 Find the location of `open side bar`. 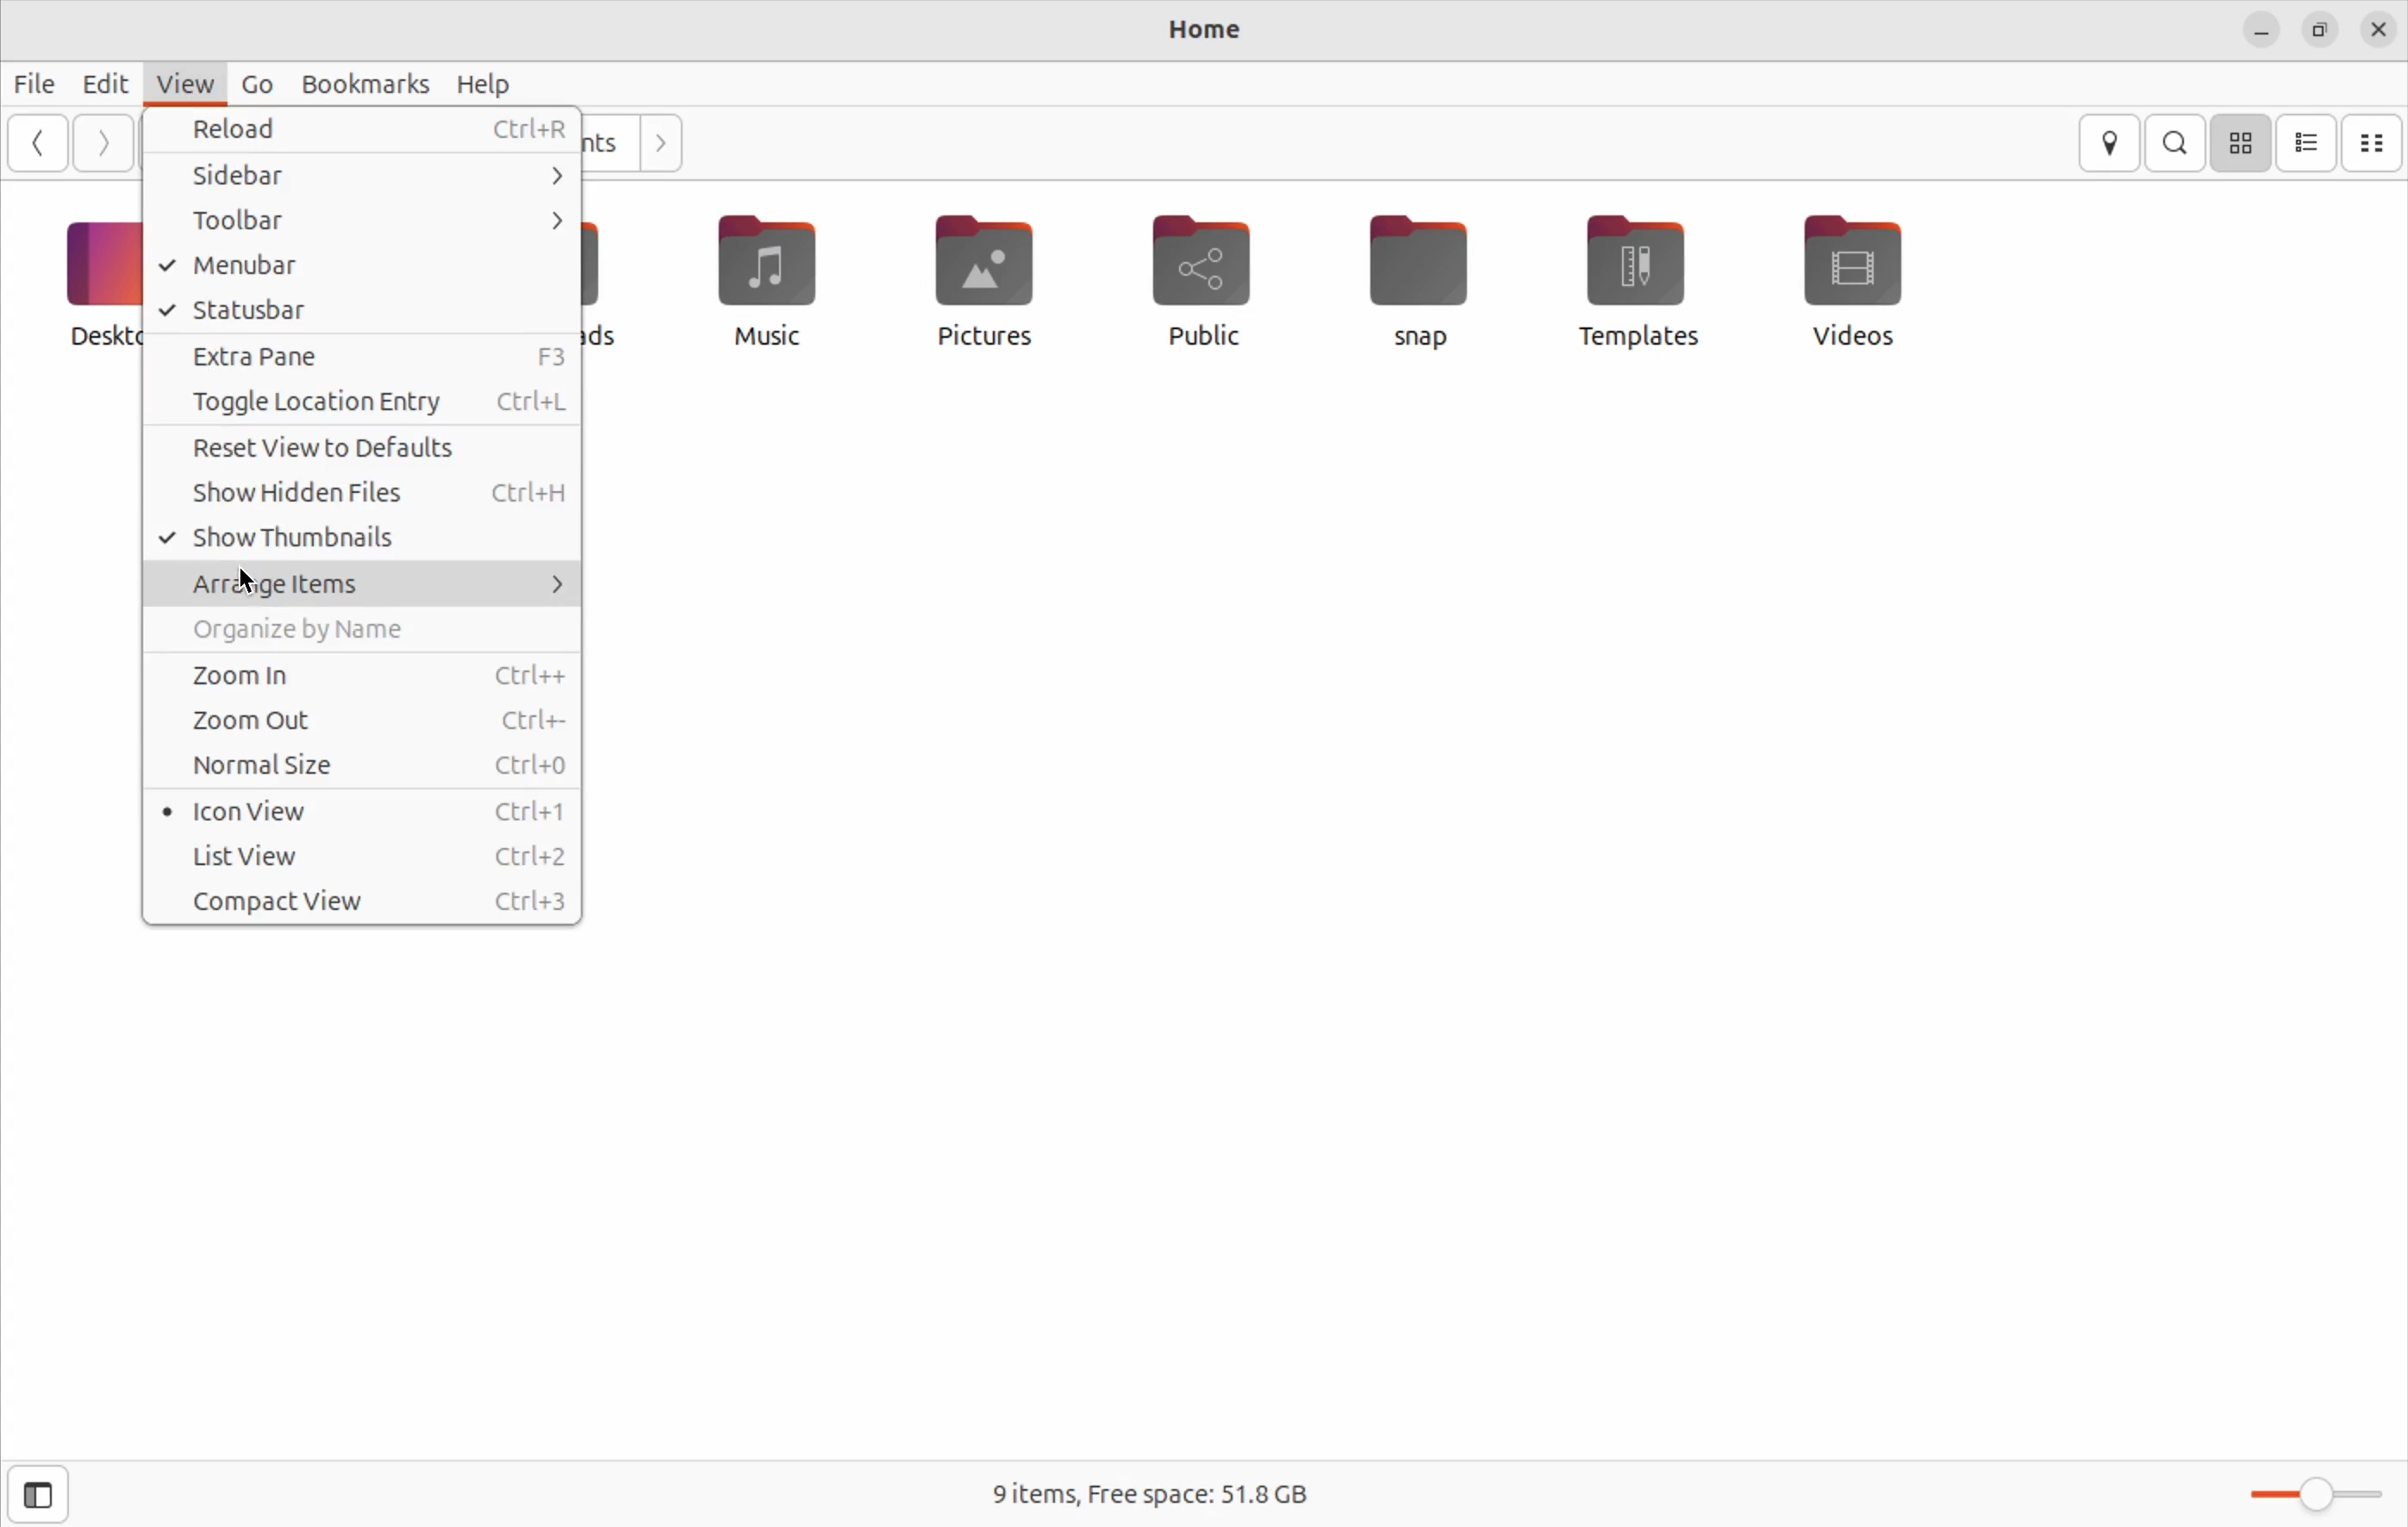

open side bar is located at coordinates (44, 1492).